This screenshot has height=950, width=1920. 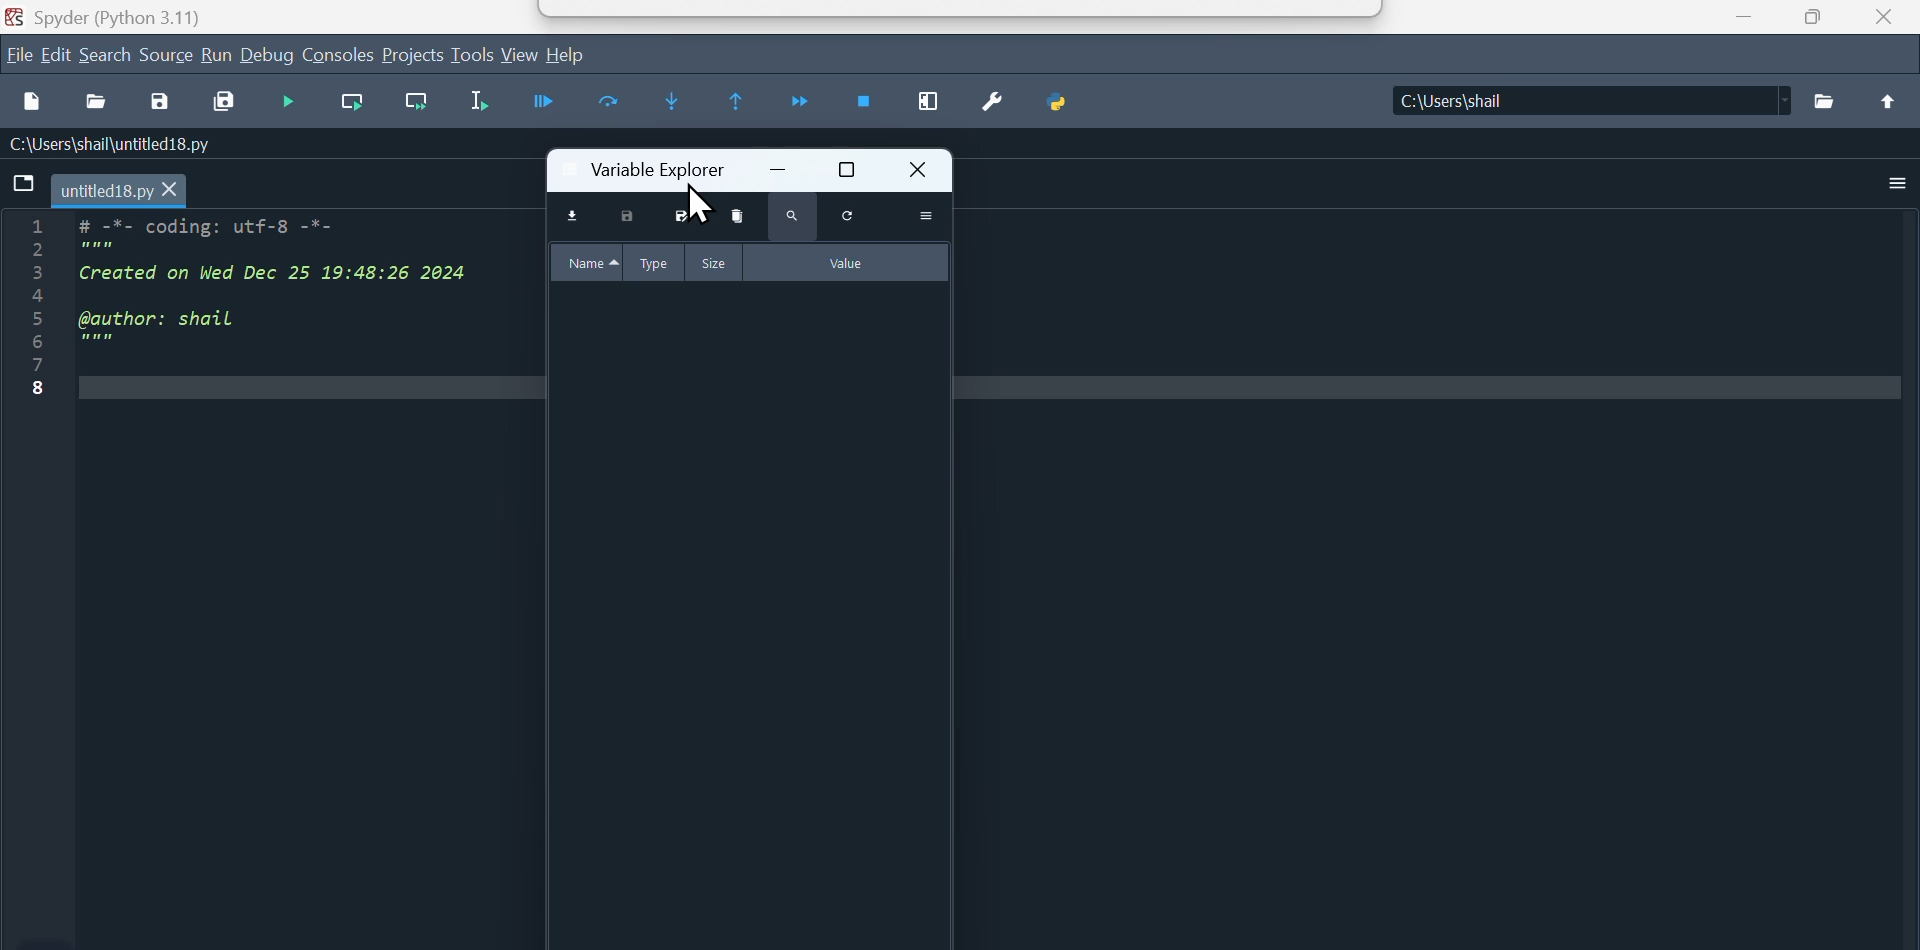 I want to click on reload, so click(x=845, y=216).